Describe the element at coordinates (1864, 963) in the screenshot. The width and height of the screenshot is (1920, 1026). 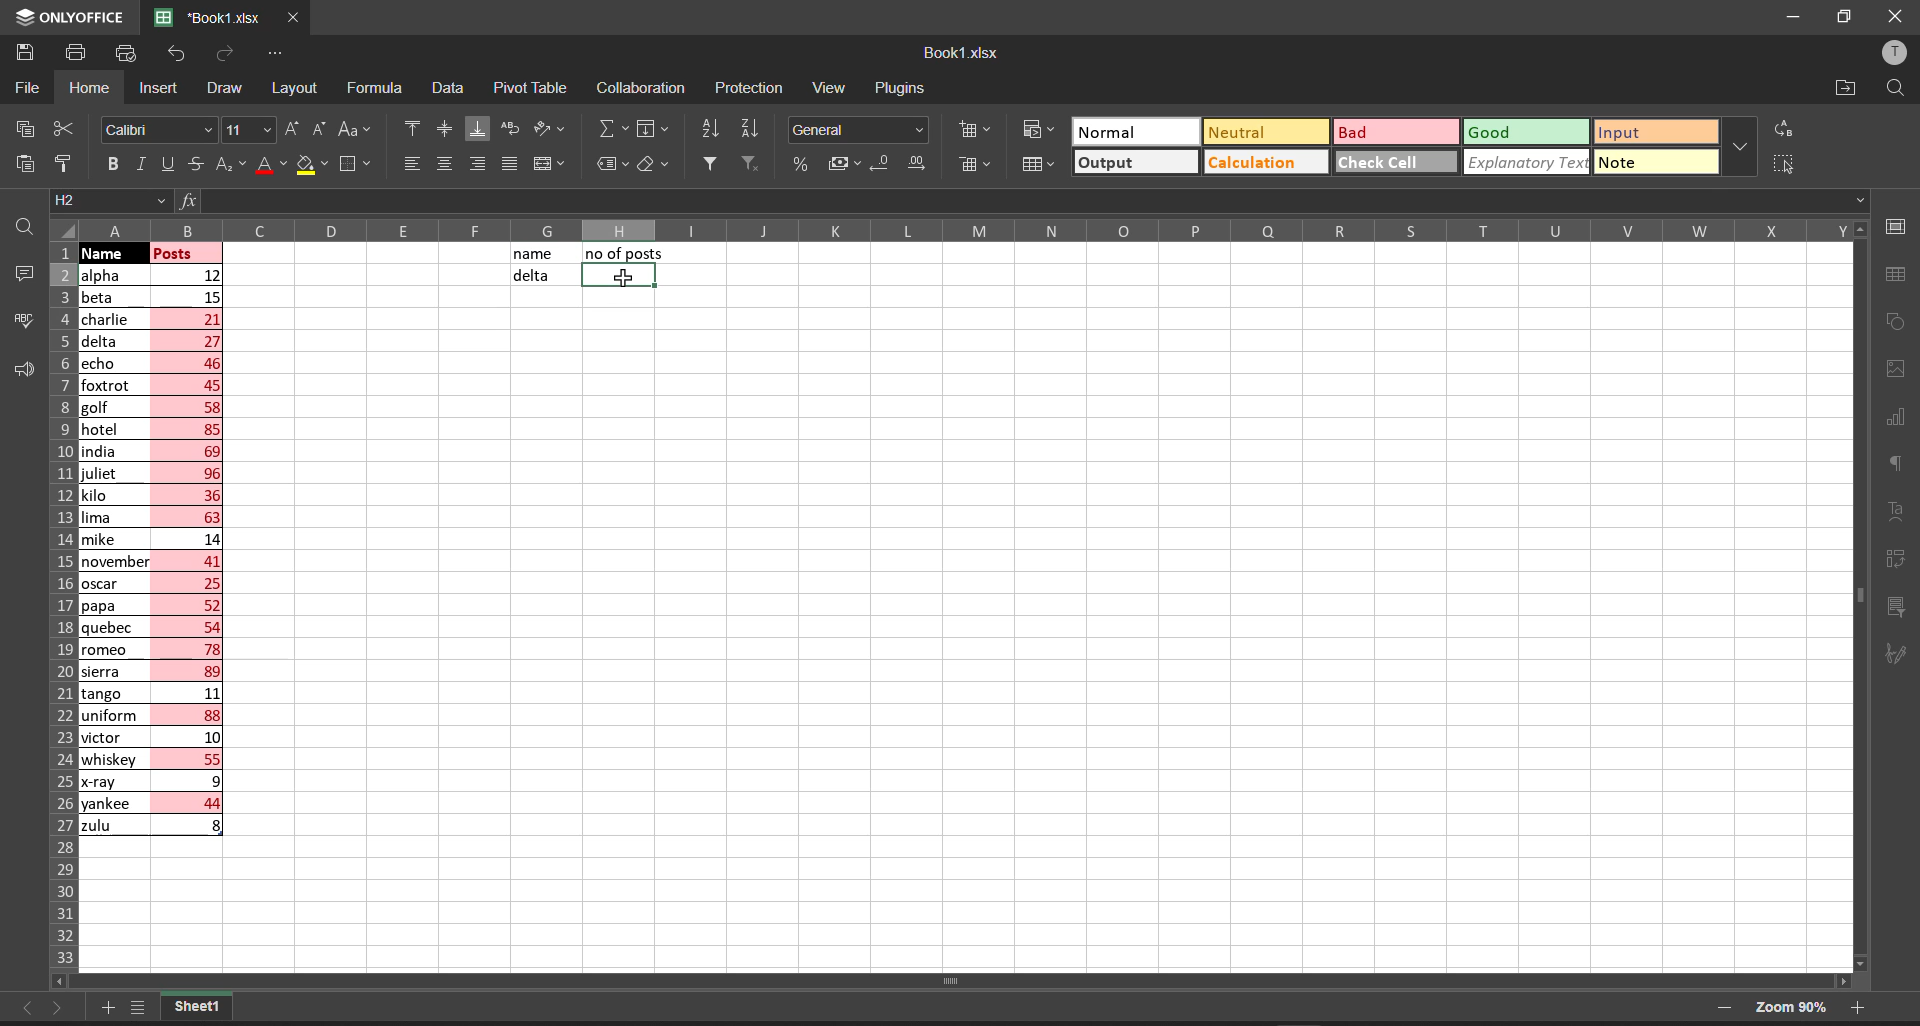
I see `scroll down` at that location.